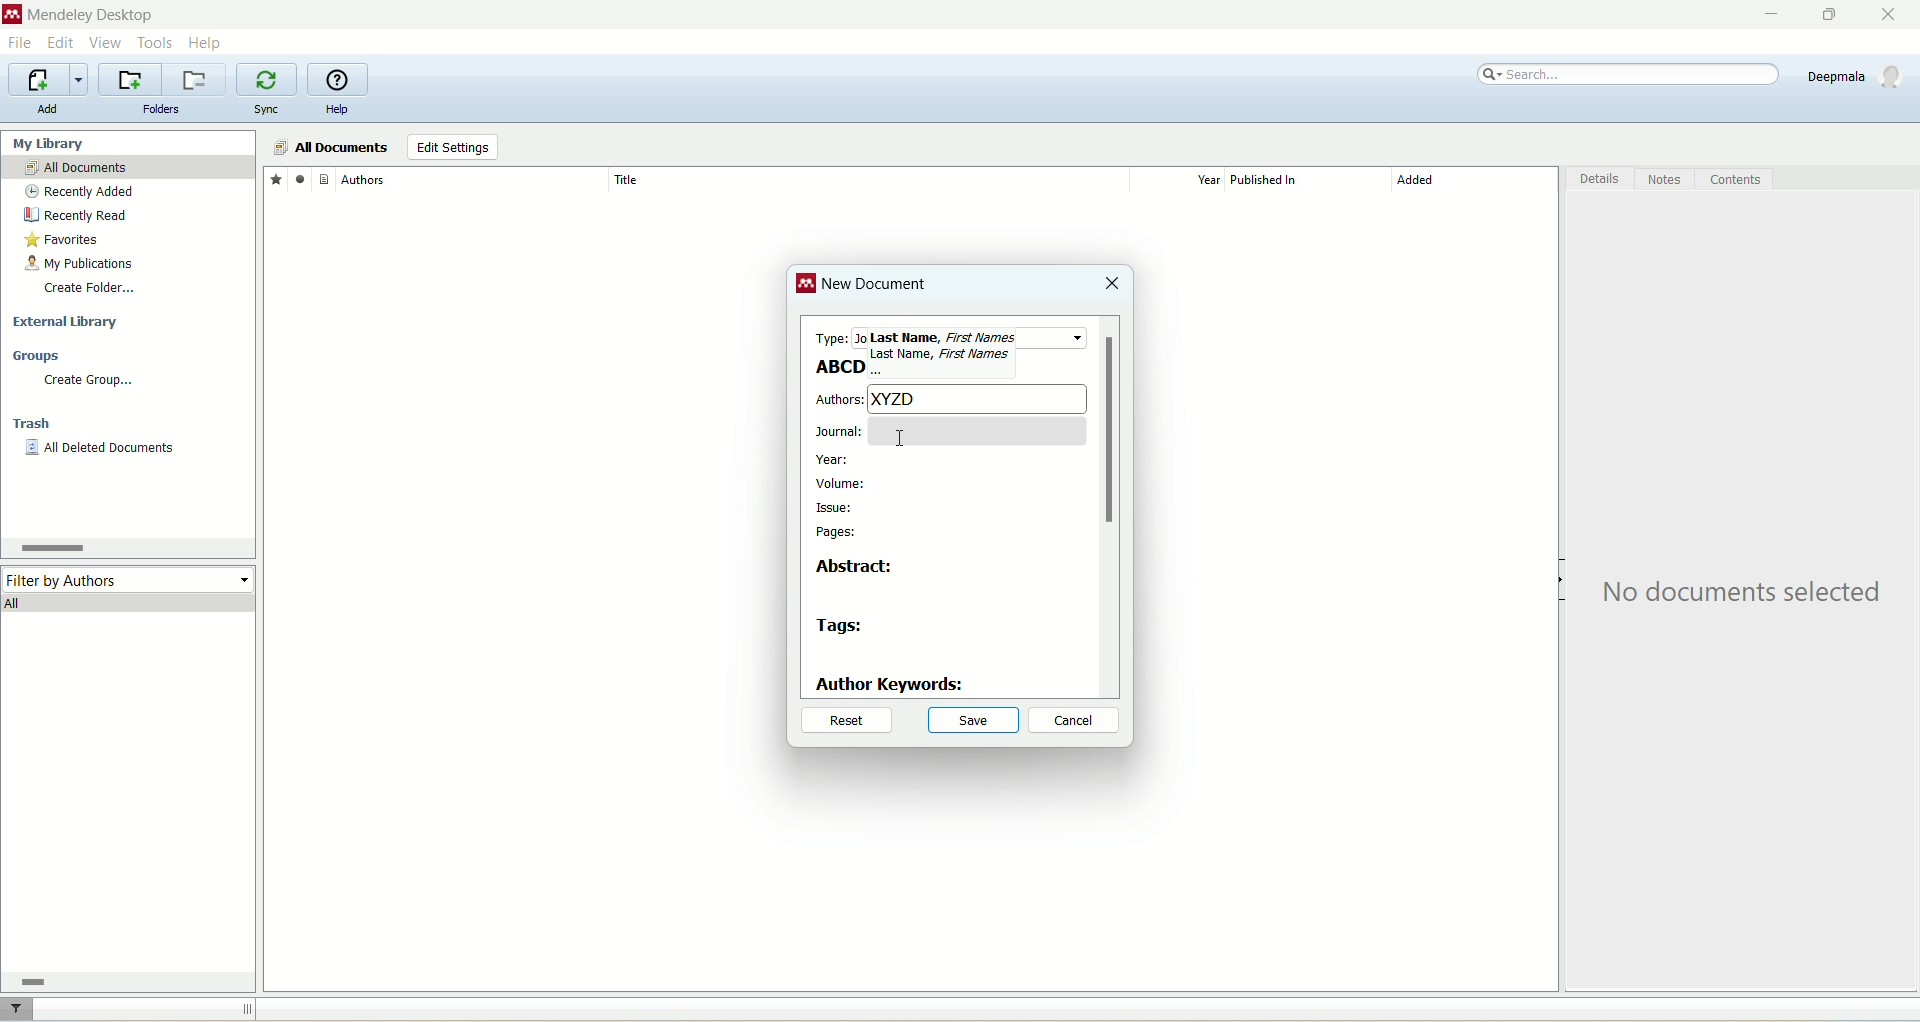 The height and width of the screenshot is (1022, 1920). I want to click on all documents, so click(330, 148).